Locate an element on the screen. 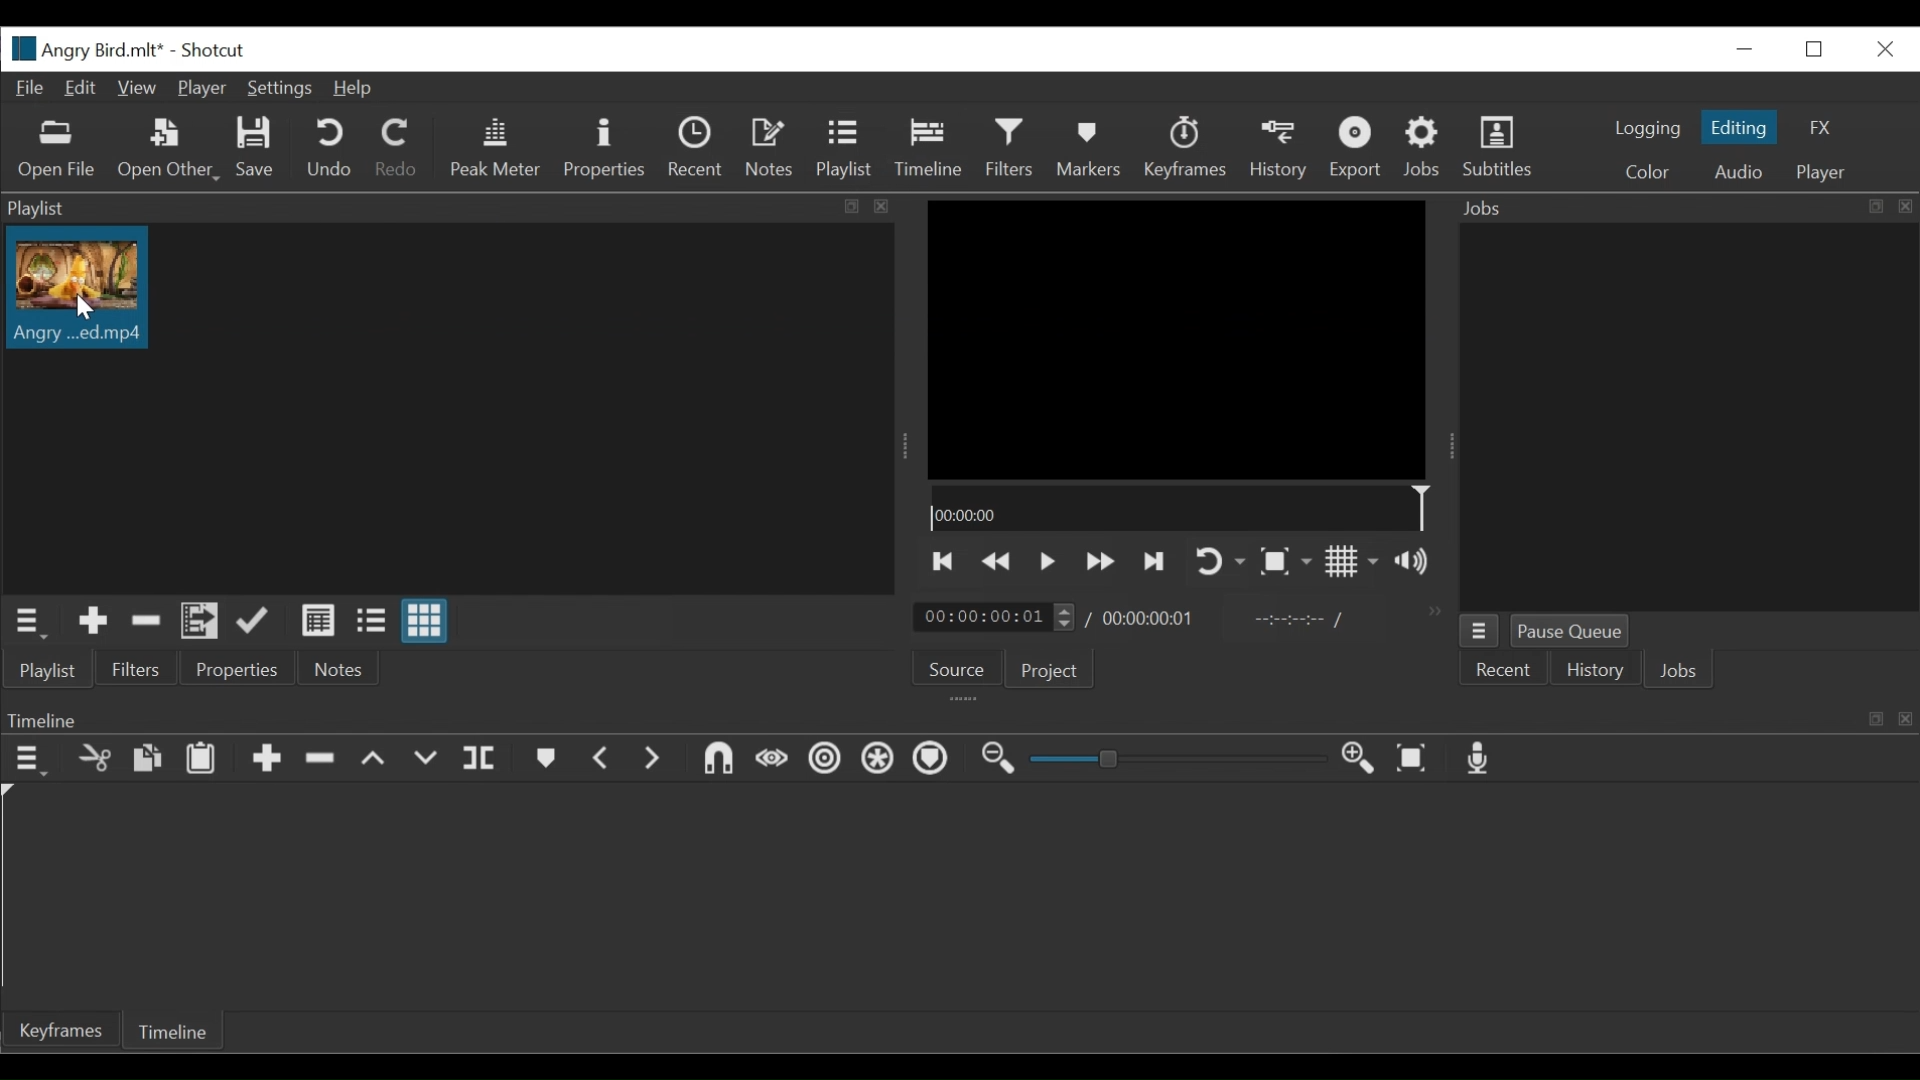 This screenshot has width=1920, height=1080. Play quickly backward is located at coordinates (999, 562).